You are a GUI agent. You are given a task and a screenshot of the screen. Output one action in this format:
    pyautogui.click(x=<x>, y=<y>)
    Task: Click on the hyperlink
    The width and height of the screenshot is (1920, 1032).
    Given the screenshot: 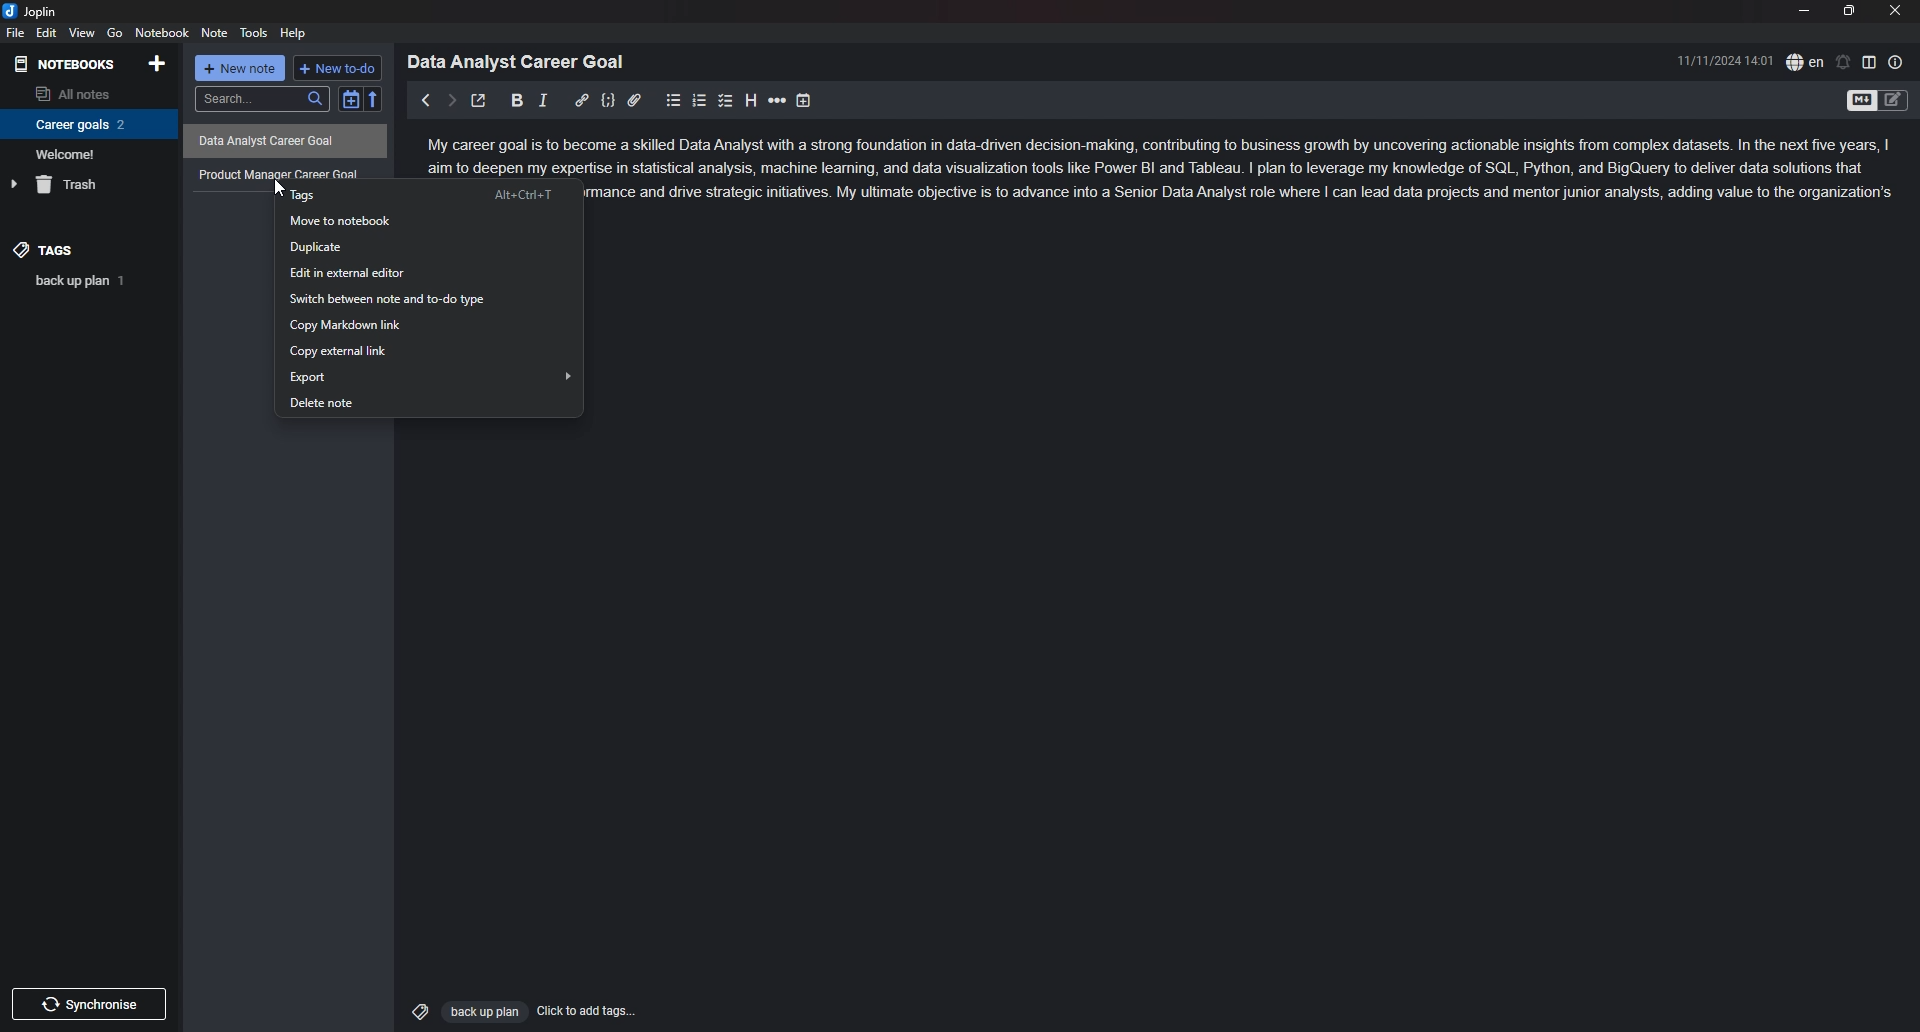 What is the action you would take?
    pyautogui.click(x=581, y=101)
    